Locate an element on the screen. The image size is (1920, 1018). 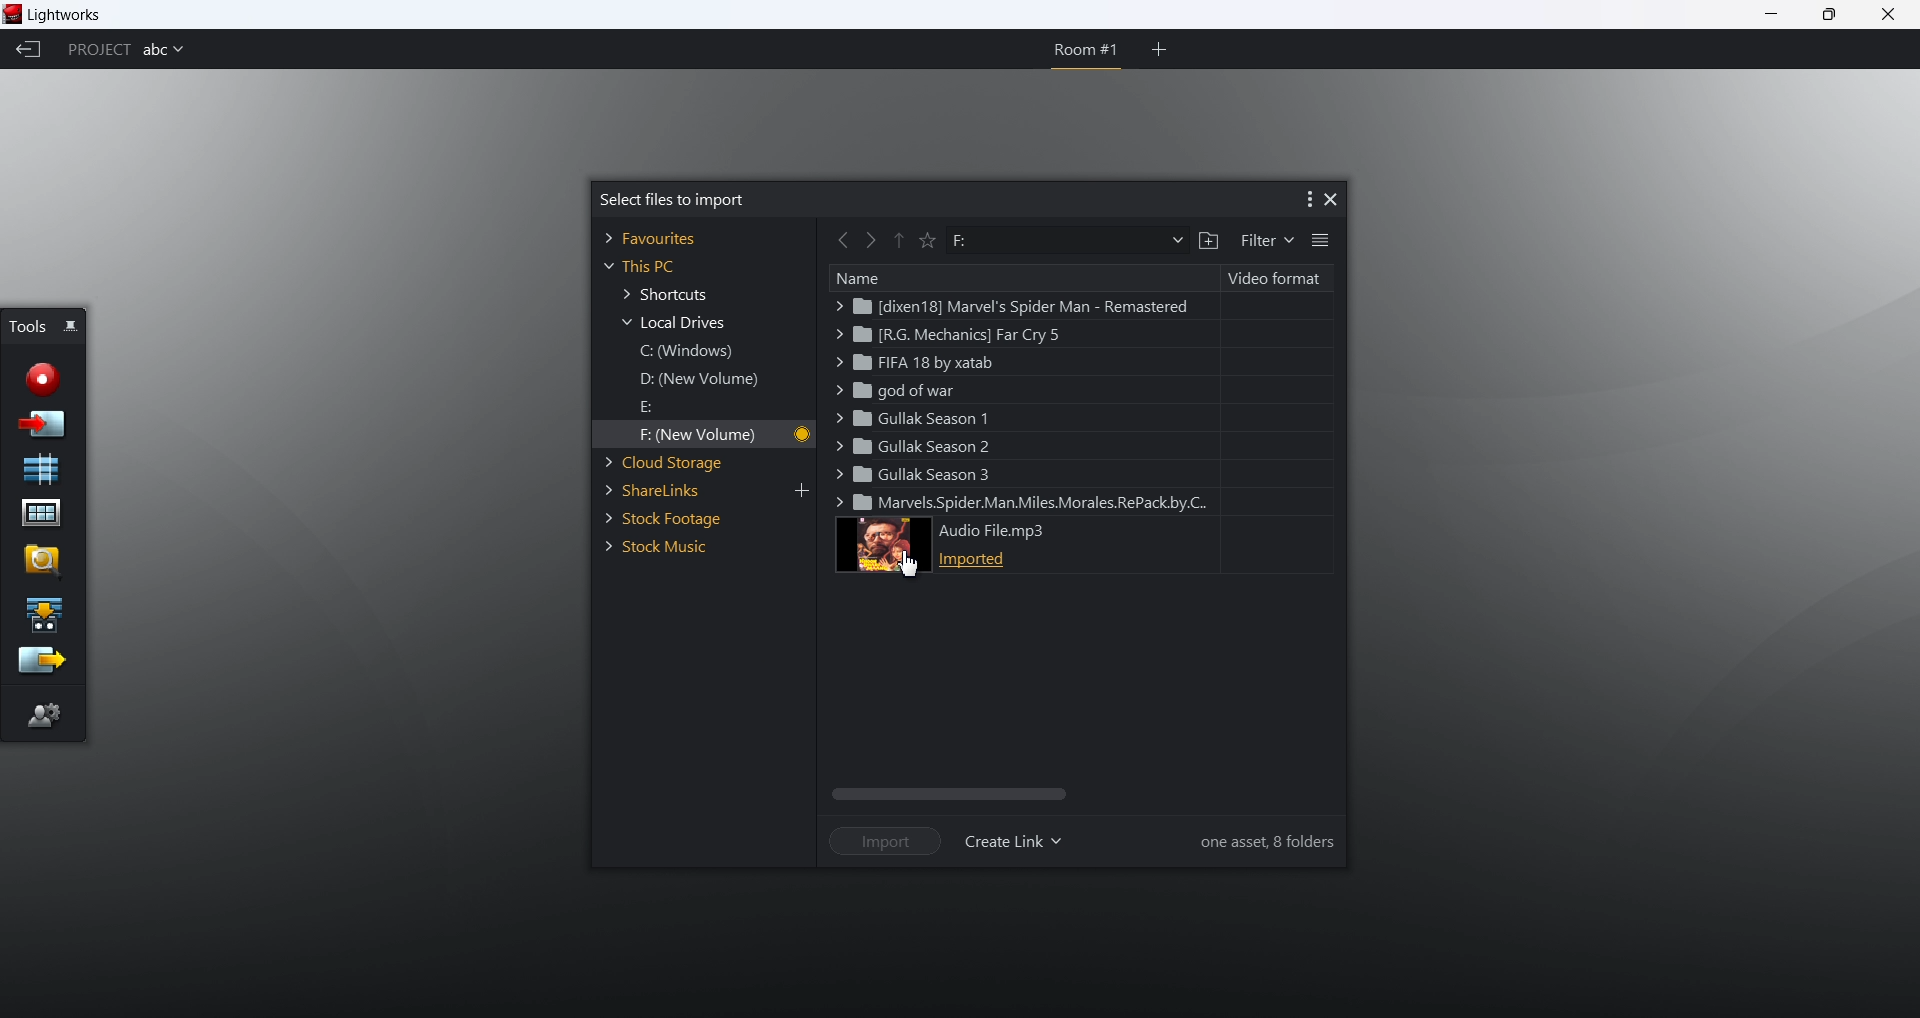
project is located at coordinates (97, 50).